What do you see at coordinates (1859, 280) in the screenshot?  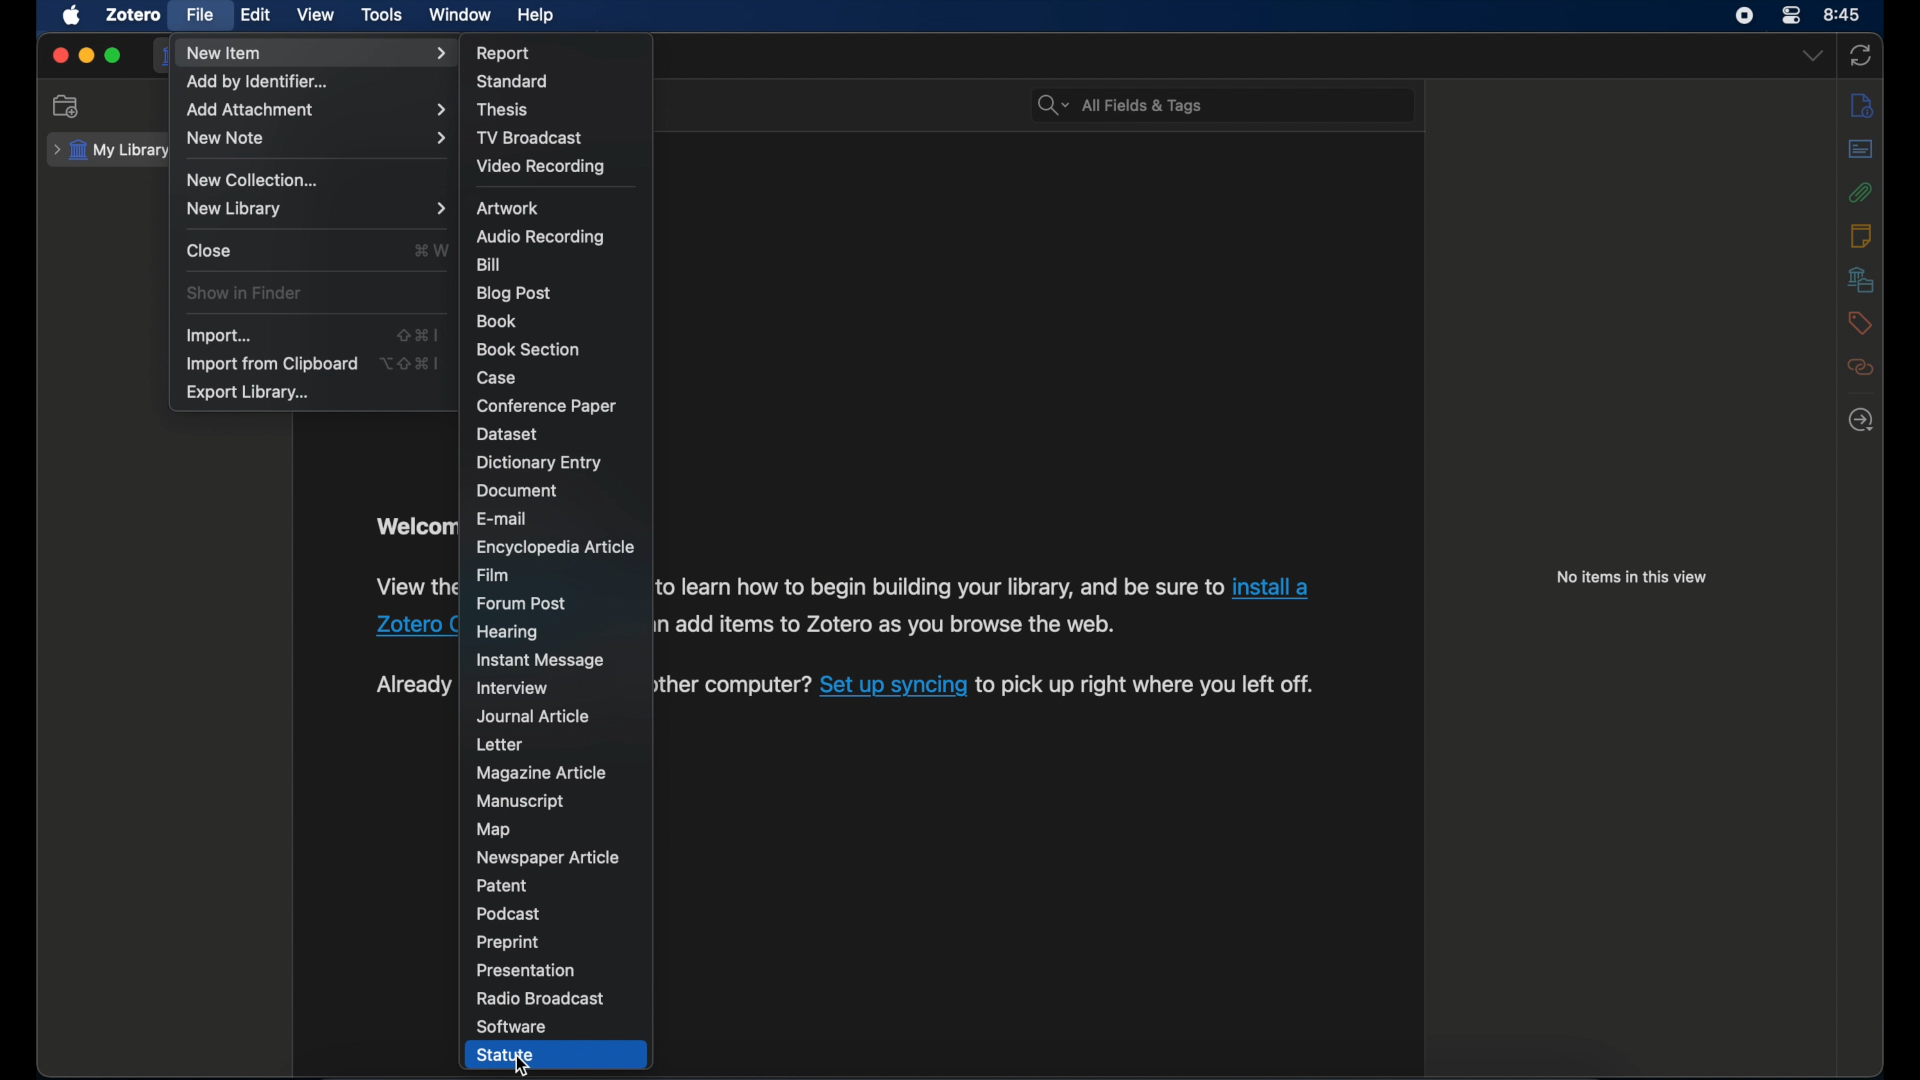 I see `libraries` at bounding box center [1859, 280].